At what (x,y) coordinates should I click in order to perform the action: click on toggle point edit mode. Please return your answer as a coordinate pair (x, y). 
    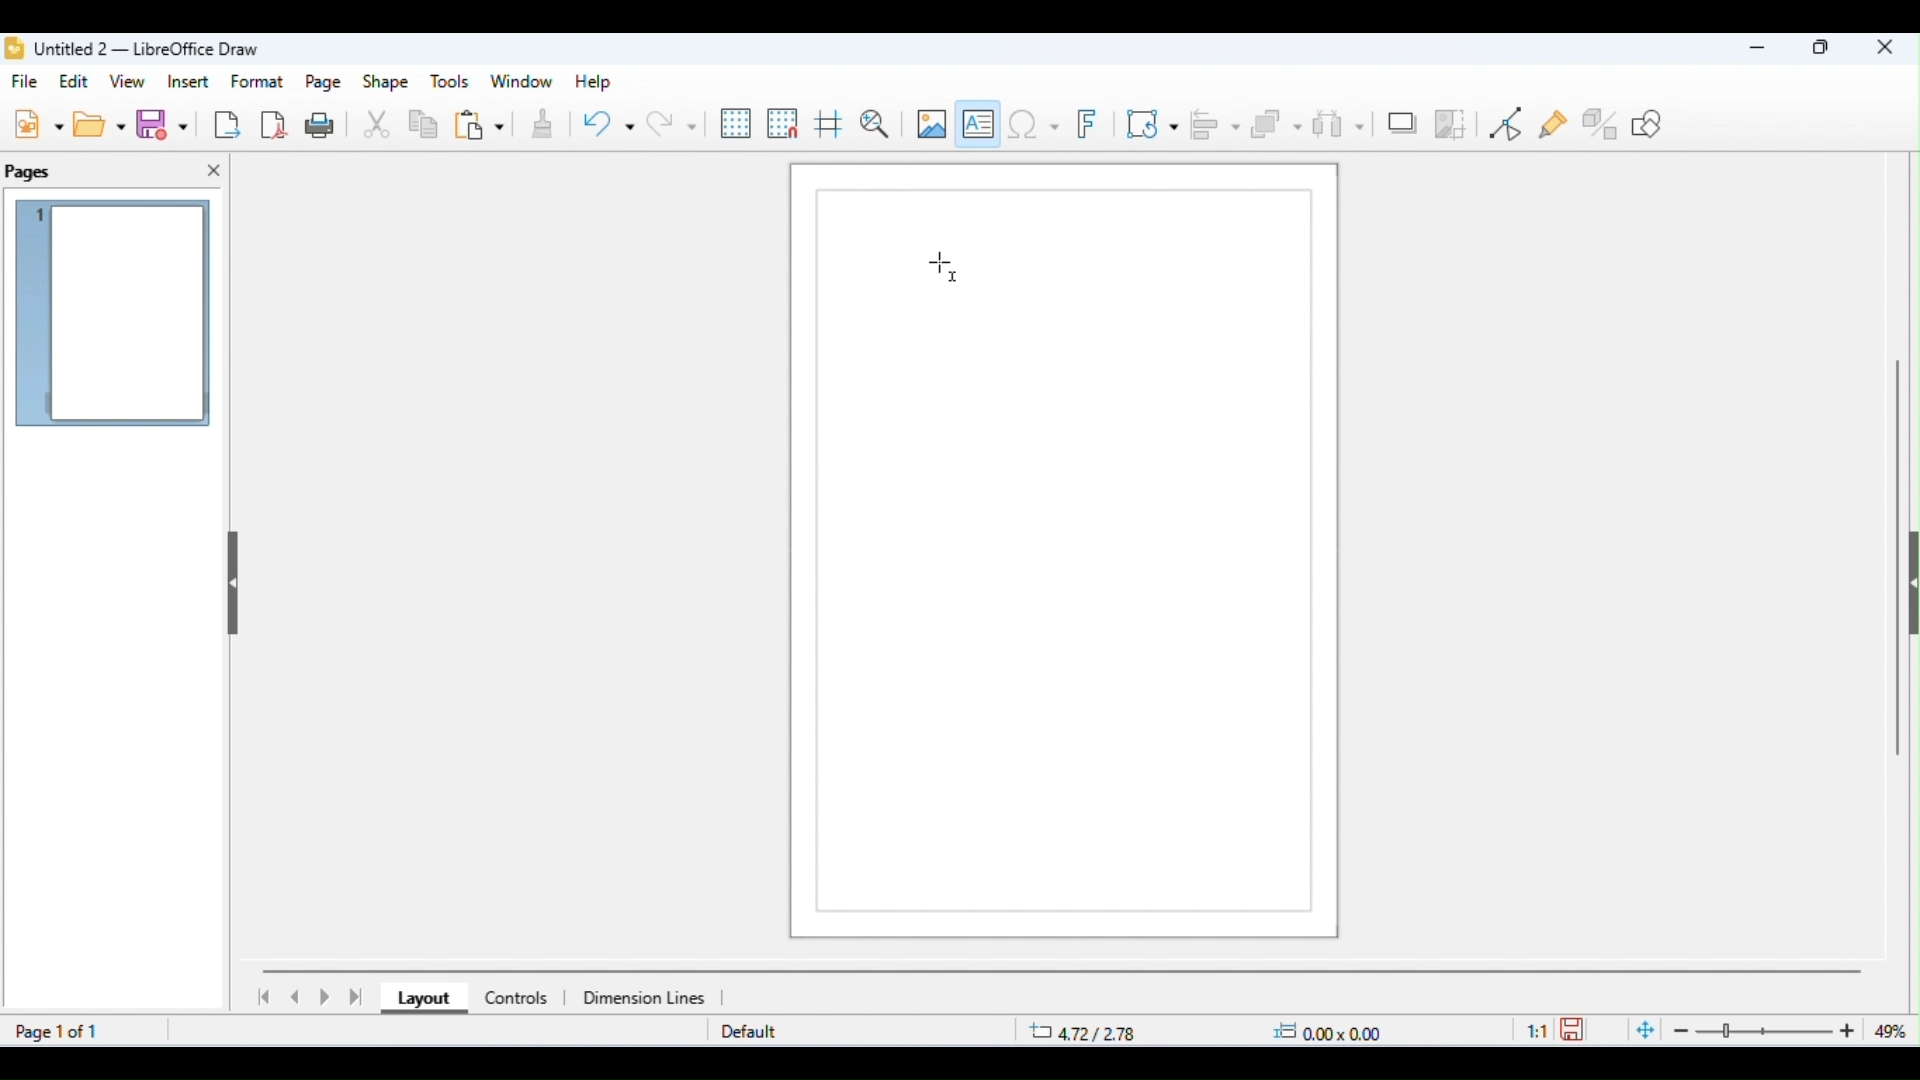
    Looking at the image, I should click on (1510, 124).